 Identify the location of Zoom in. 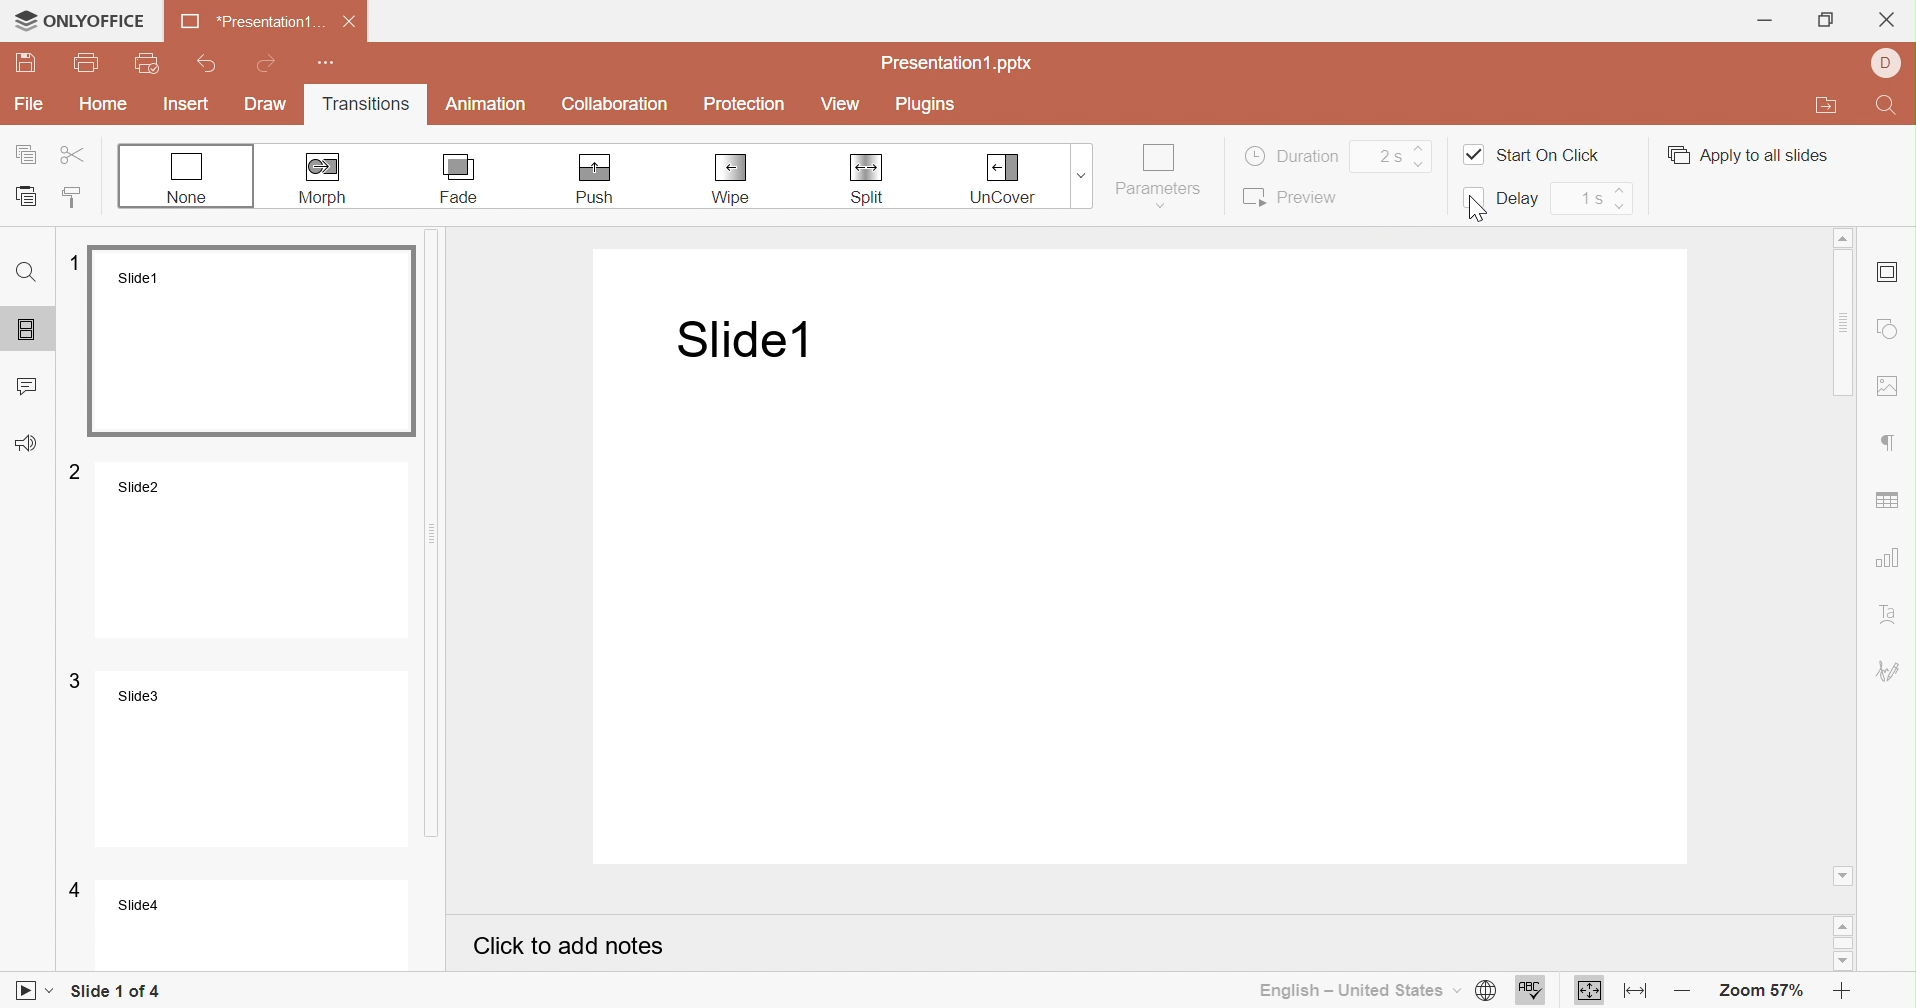
(1843, 994).